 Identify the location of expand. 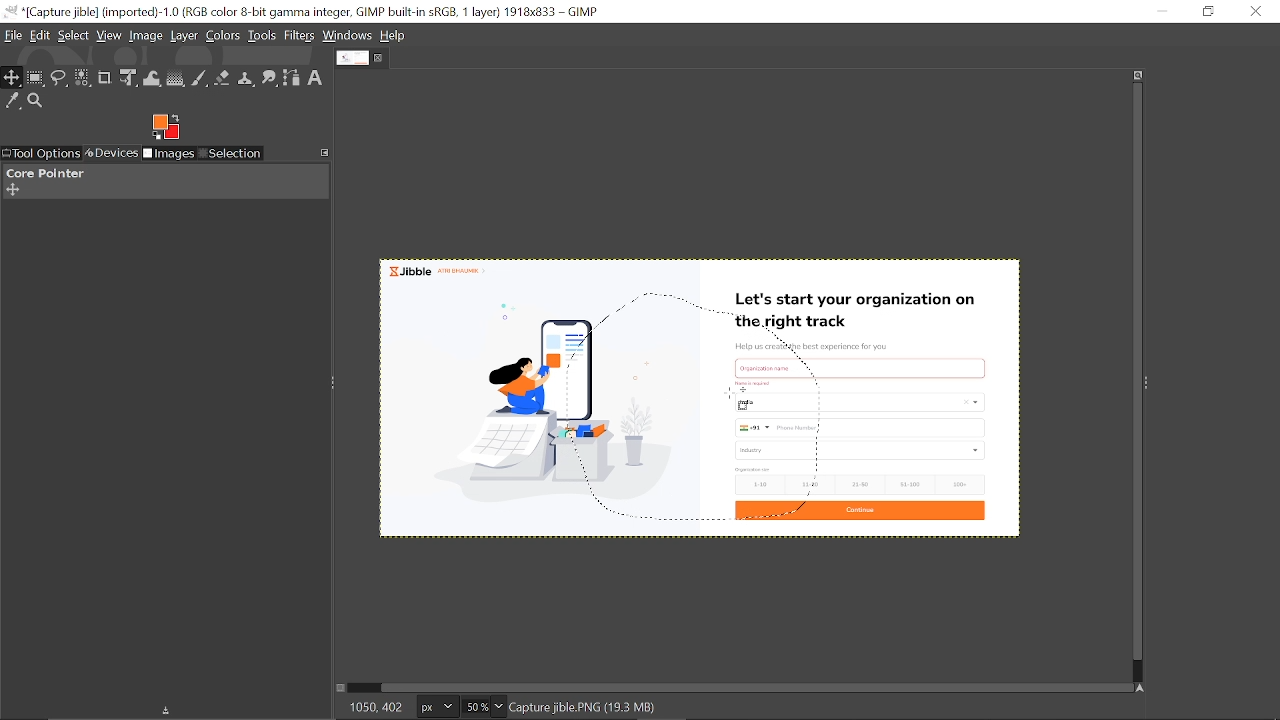
(165, 125).